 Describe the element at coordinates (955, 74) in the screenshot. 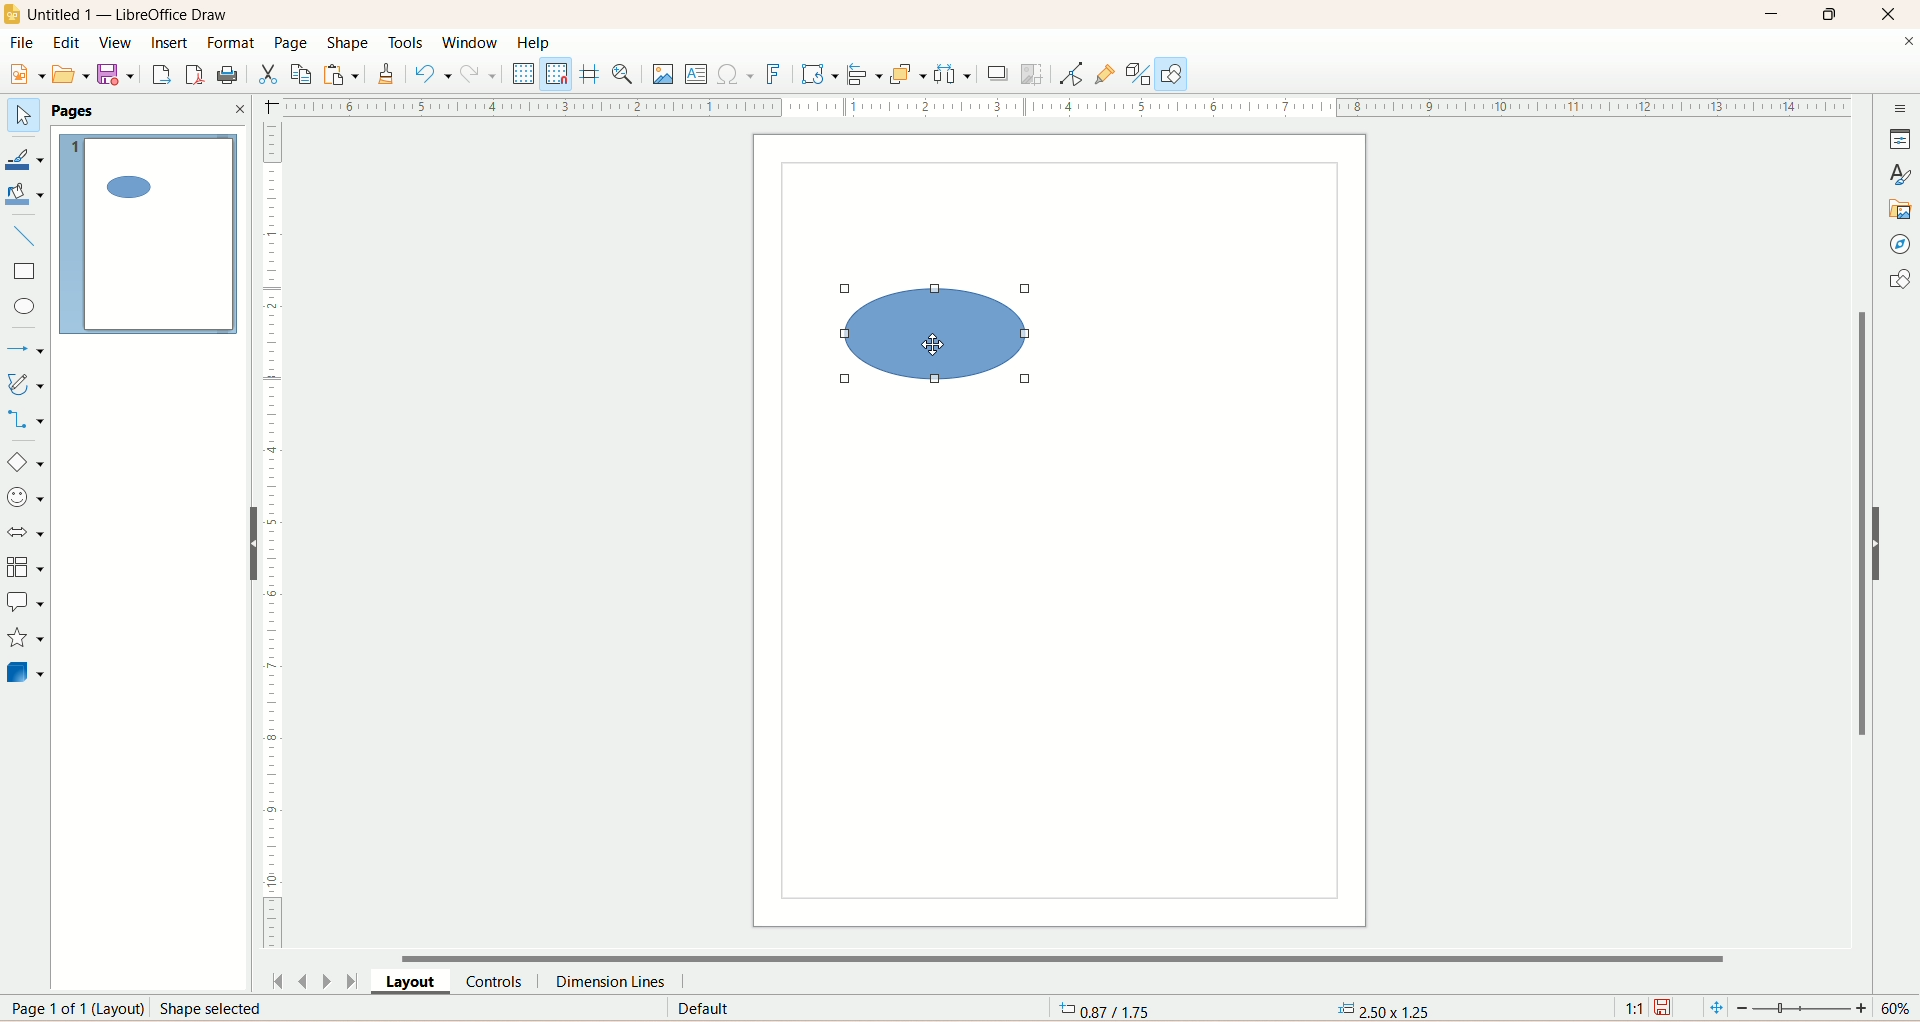

I see `select atleast three objects to distribute` at that location.